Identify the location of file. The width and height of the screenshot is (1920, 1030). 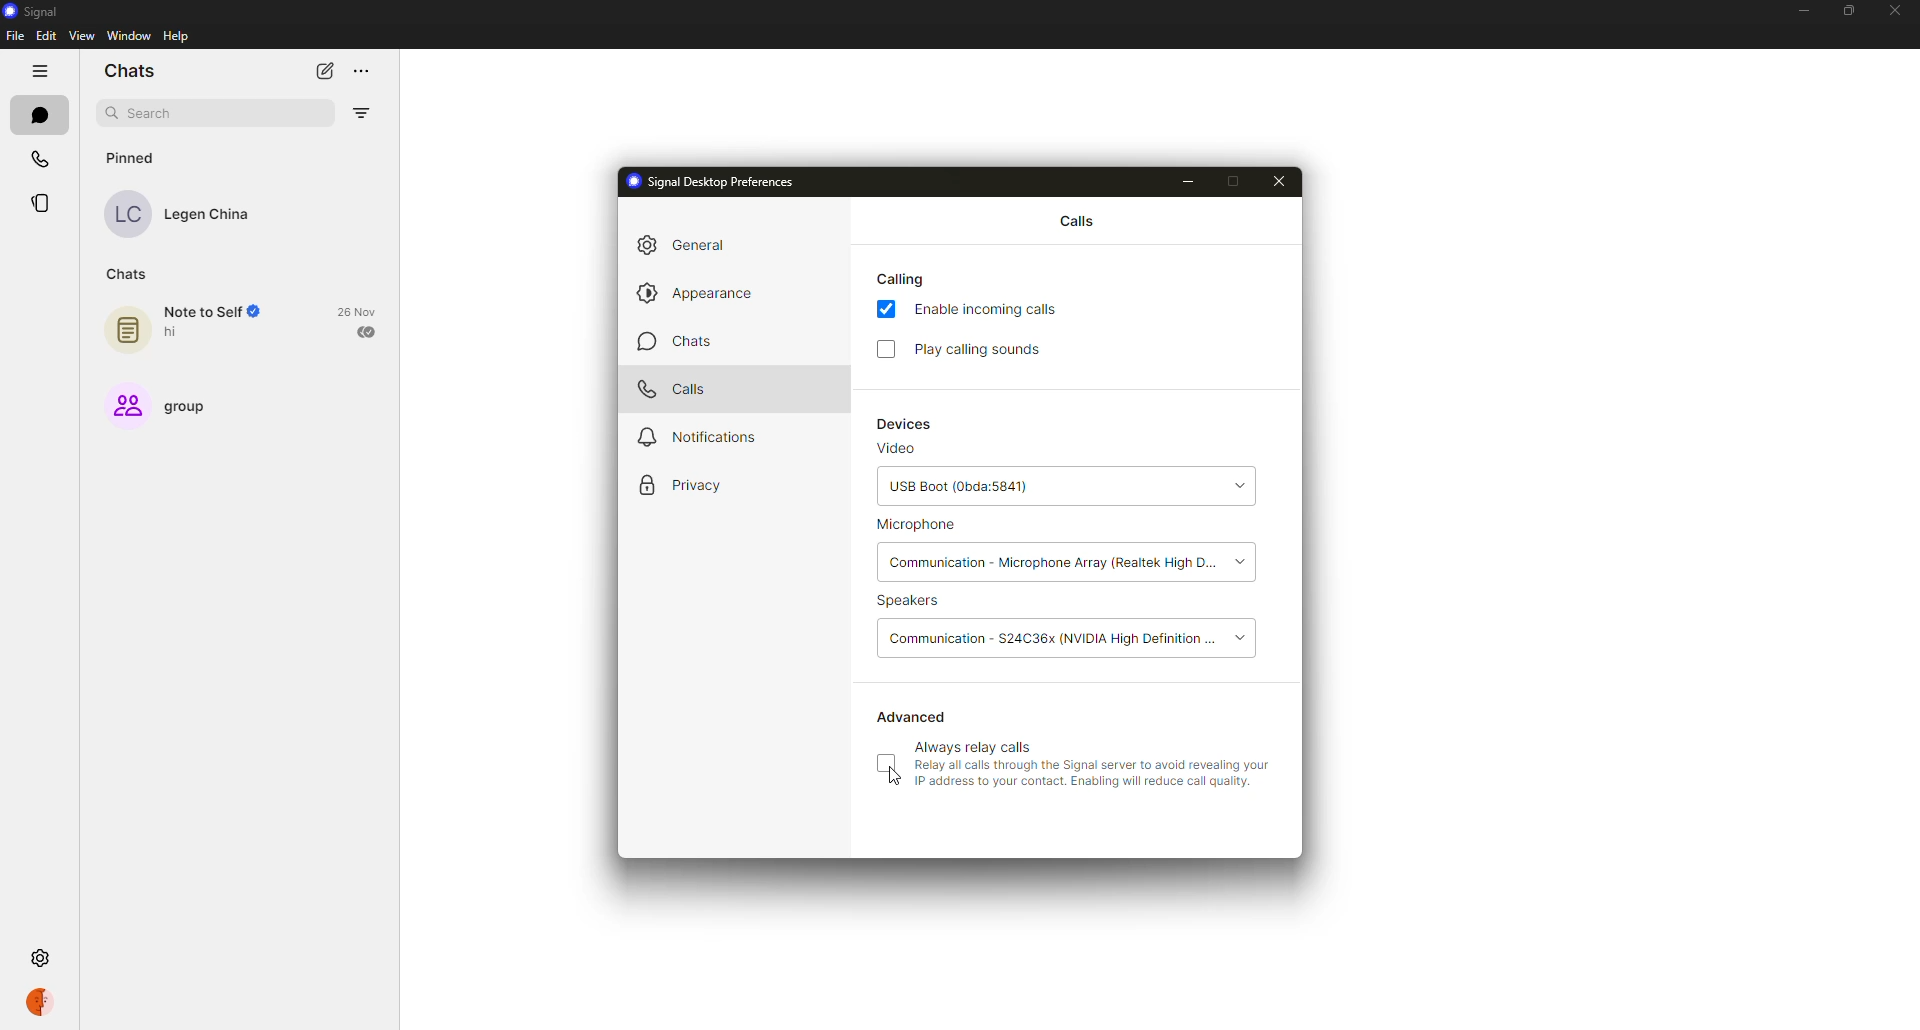
(14, 35).